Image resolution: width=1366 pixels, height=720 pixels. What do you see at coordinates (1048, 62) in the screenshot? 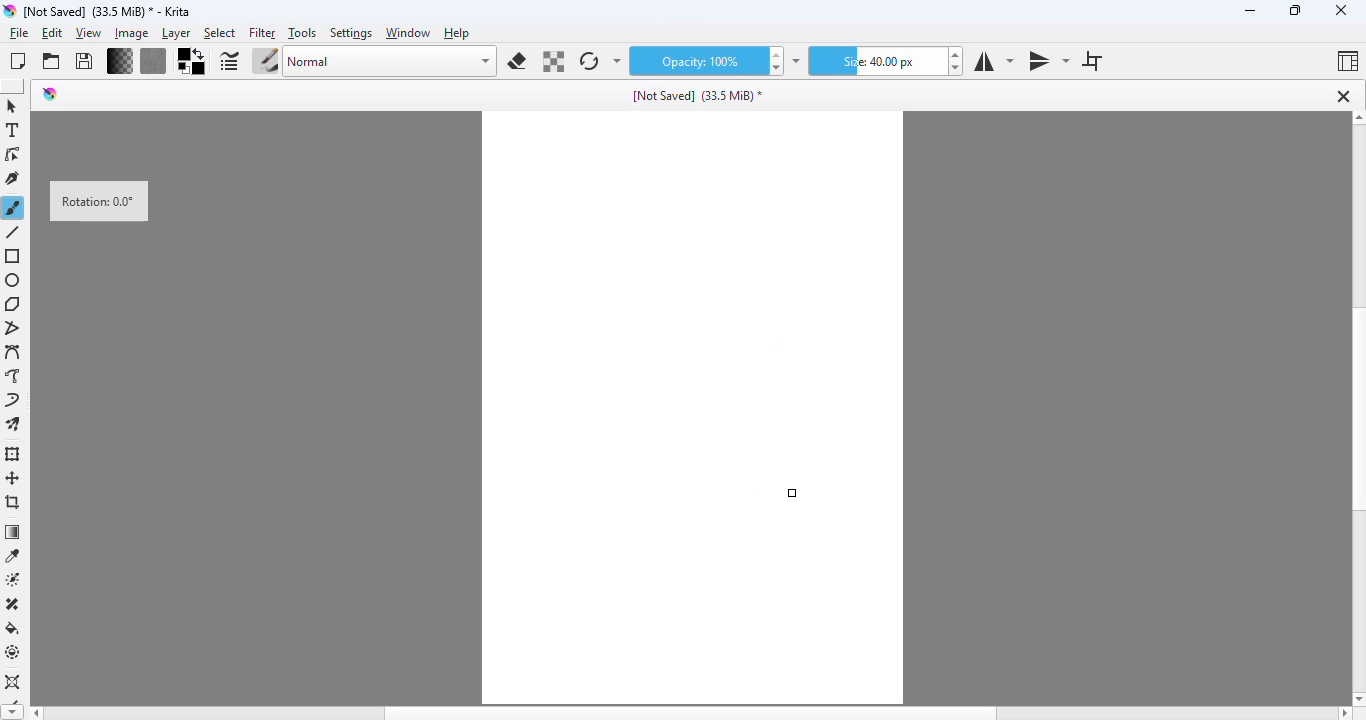
I see `vertical mirror tool` at bounding box center [1048, 62].